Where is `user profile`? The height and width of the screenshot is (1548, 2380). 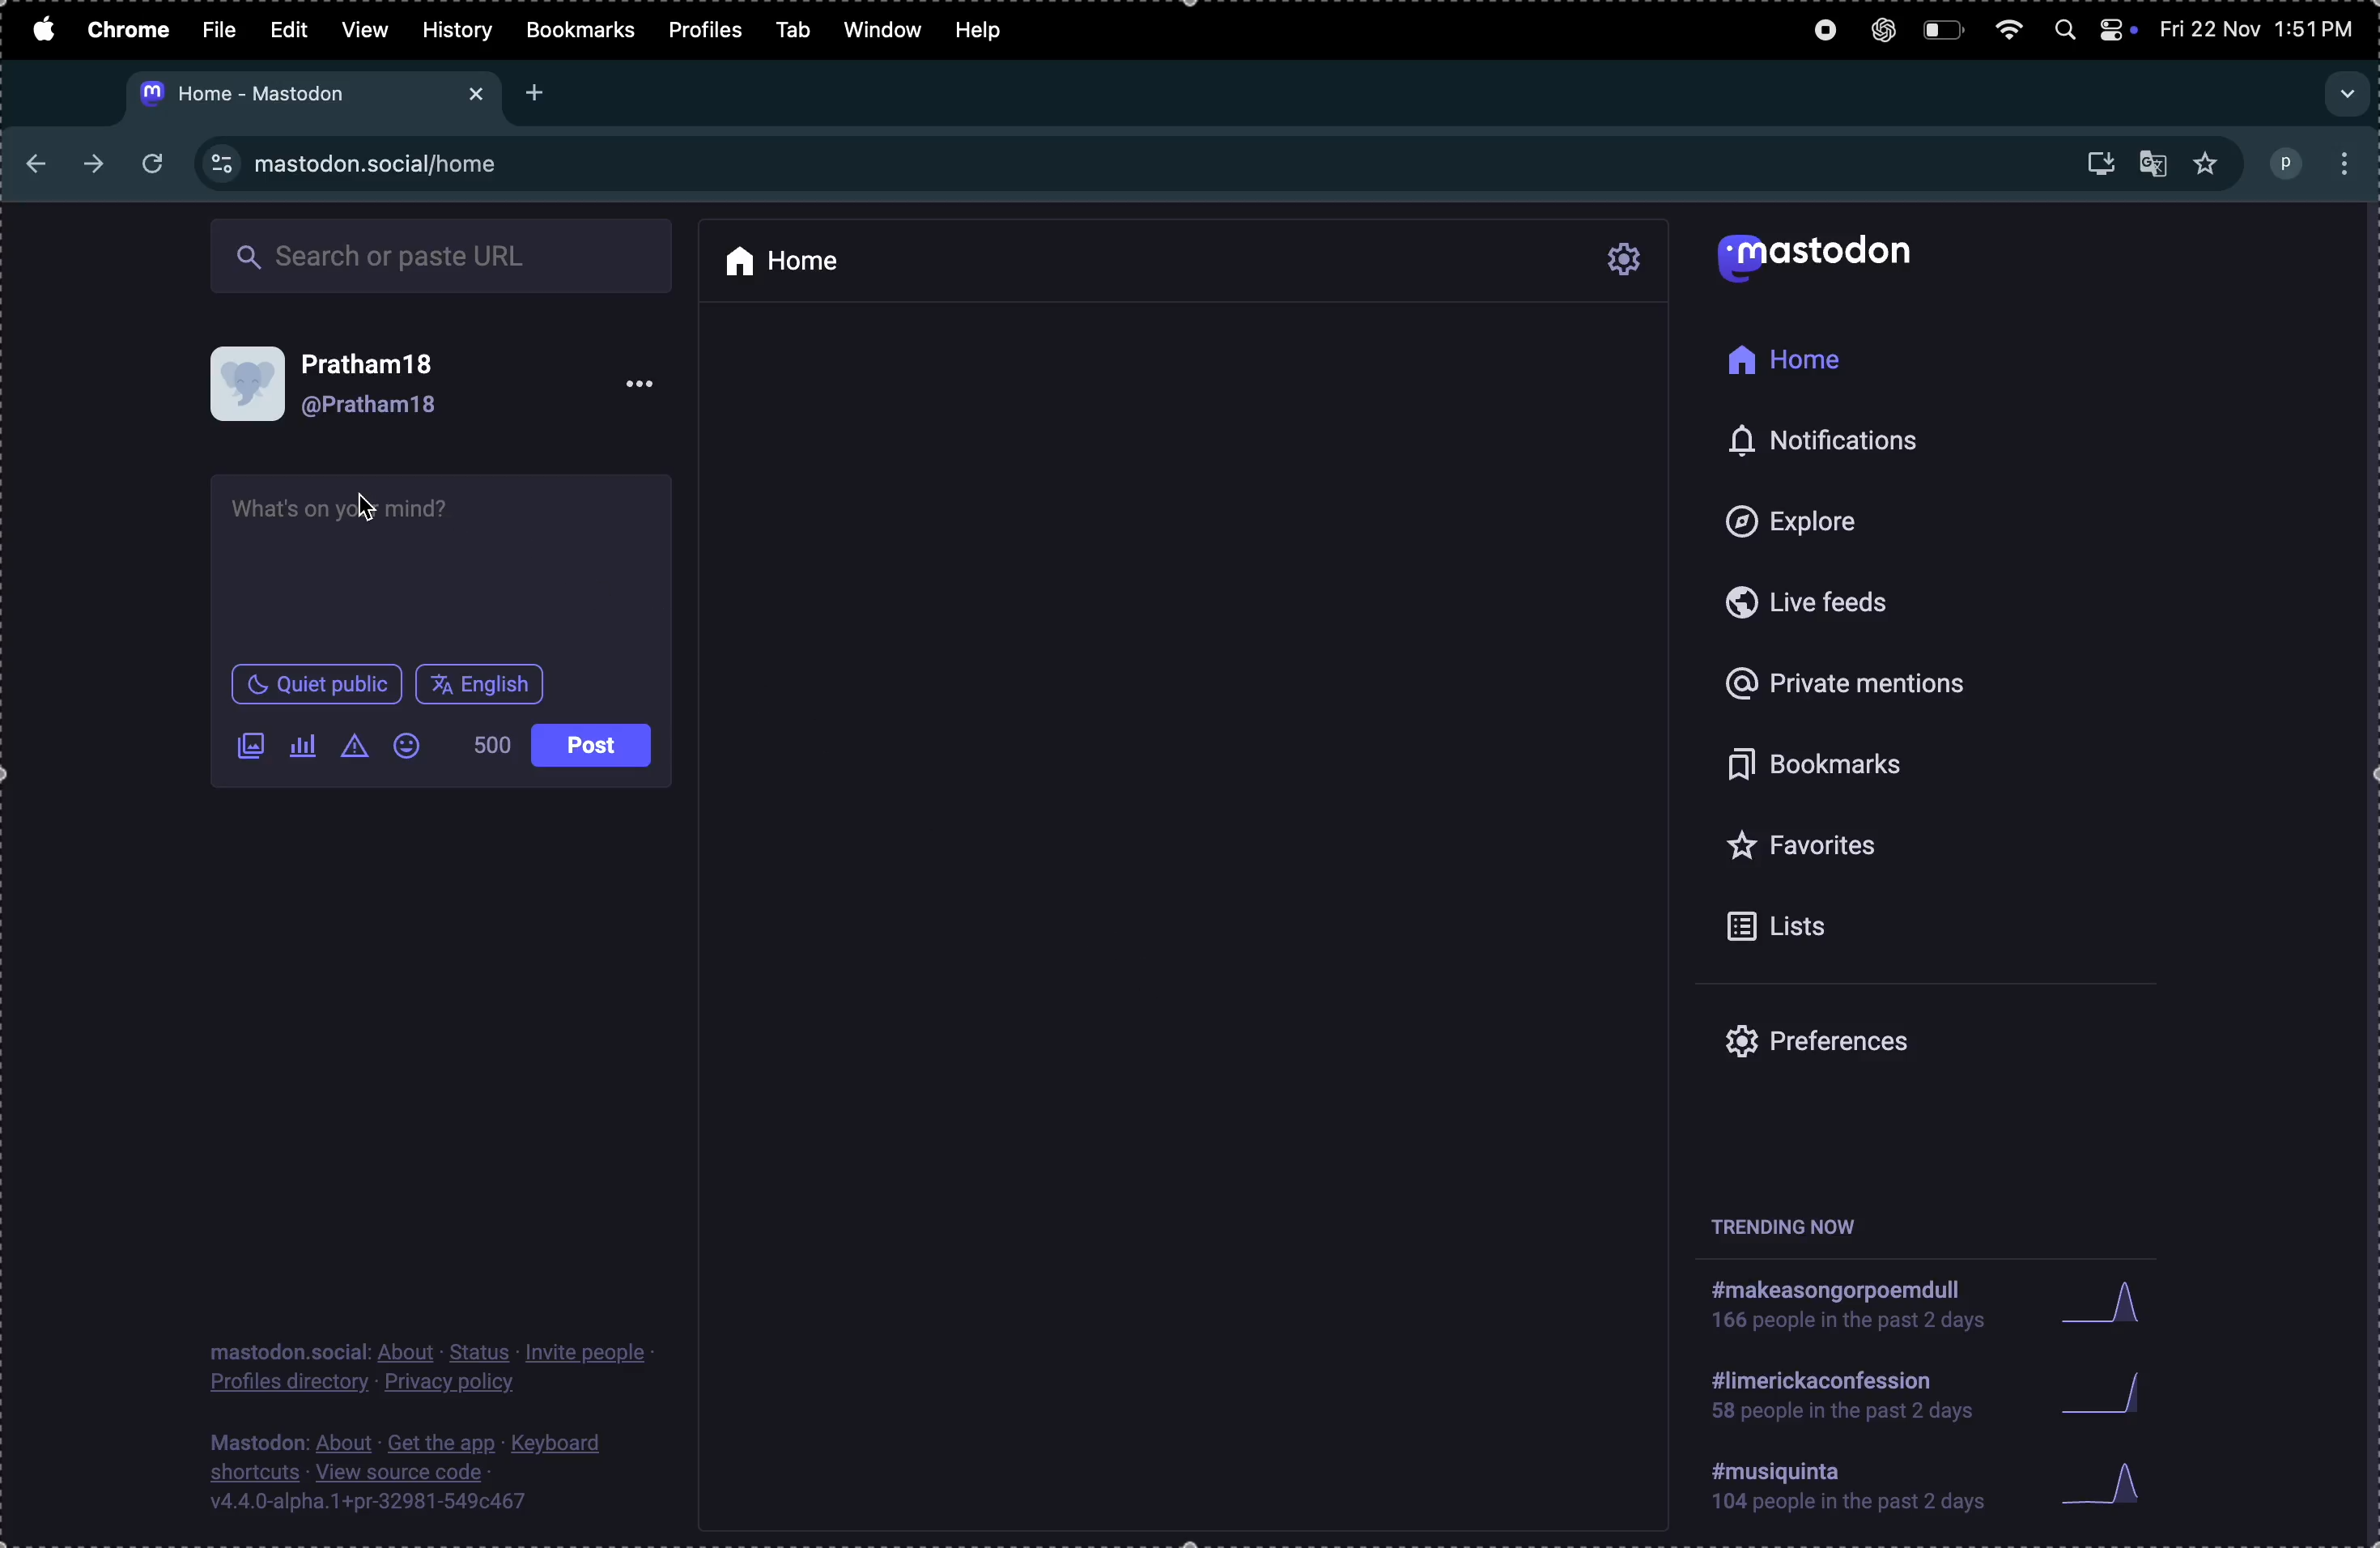
user profile is located at coordinates (438, 380).